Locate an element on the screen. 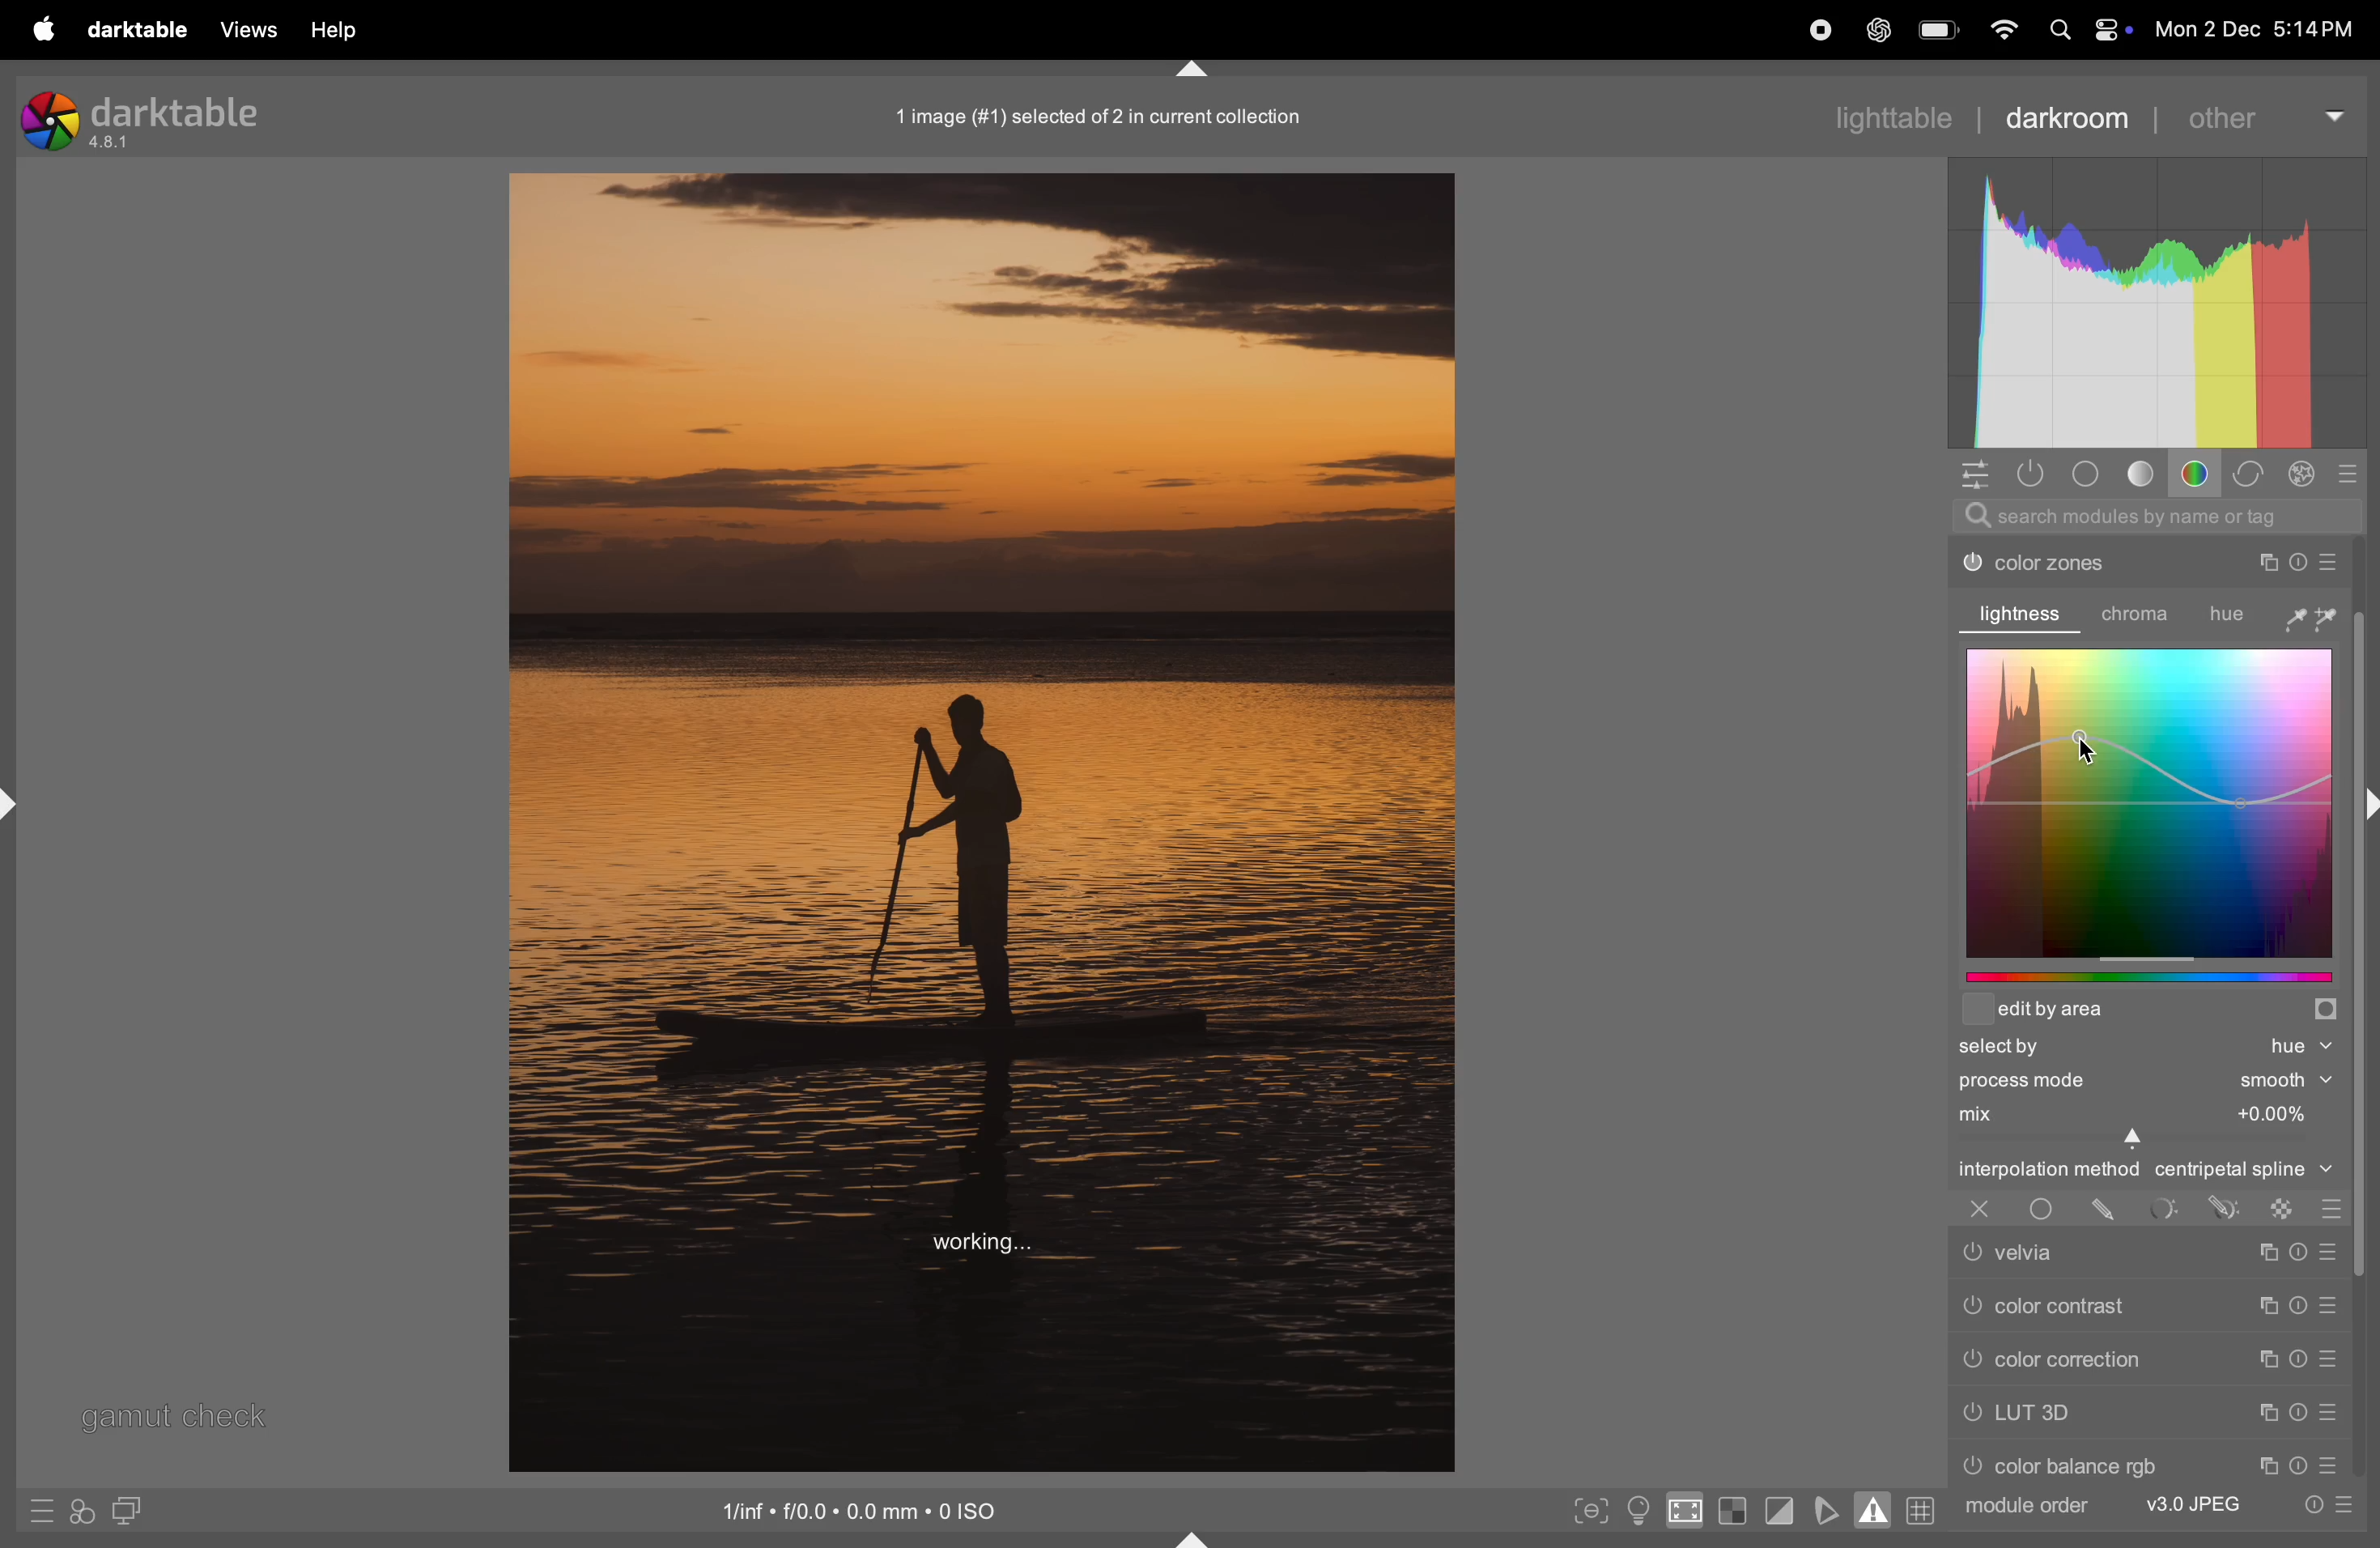 The width and height of the screenshot is (2380, 1548). 1 image (#1) selected of 2 in current collection is located at coordinates (1097, 119).